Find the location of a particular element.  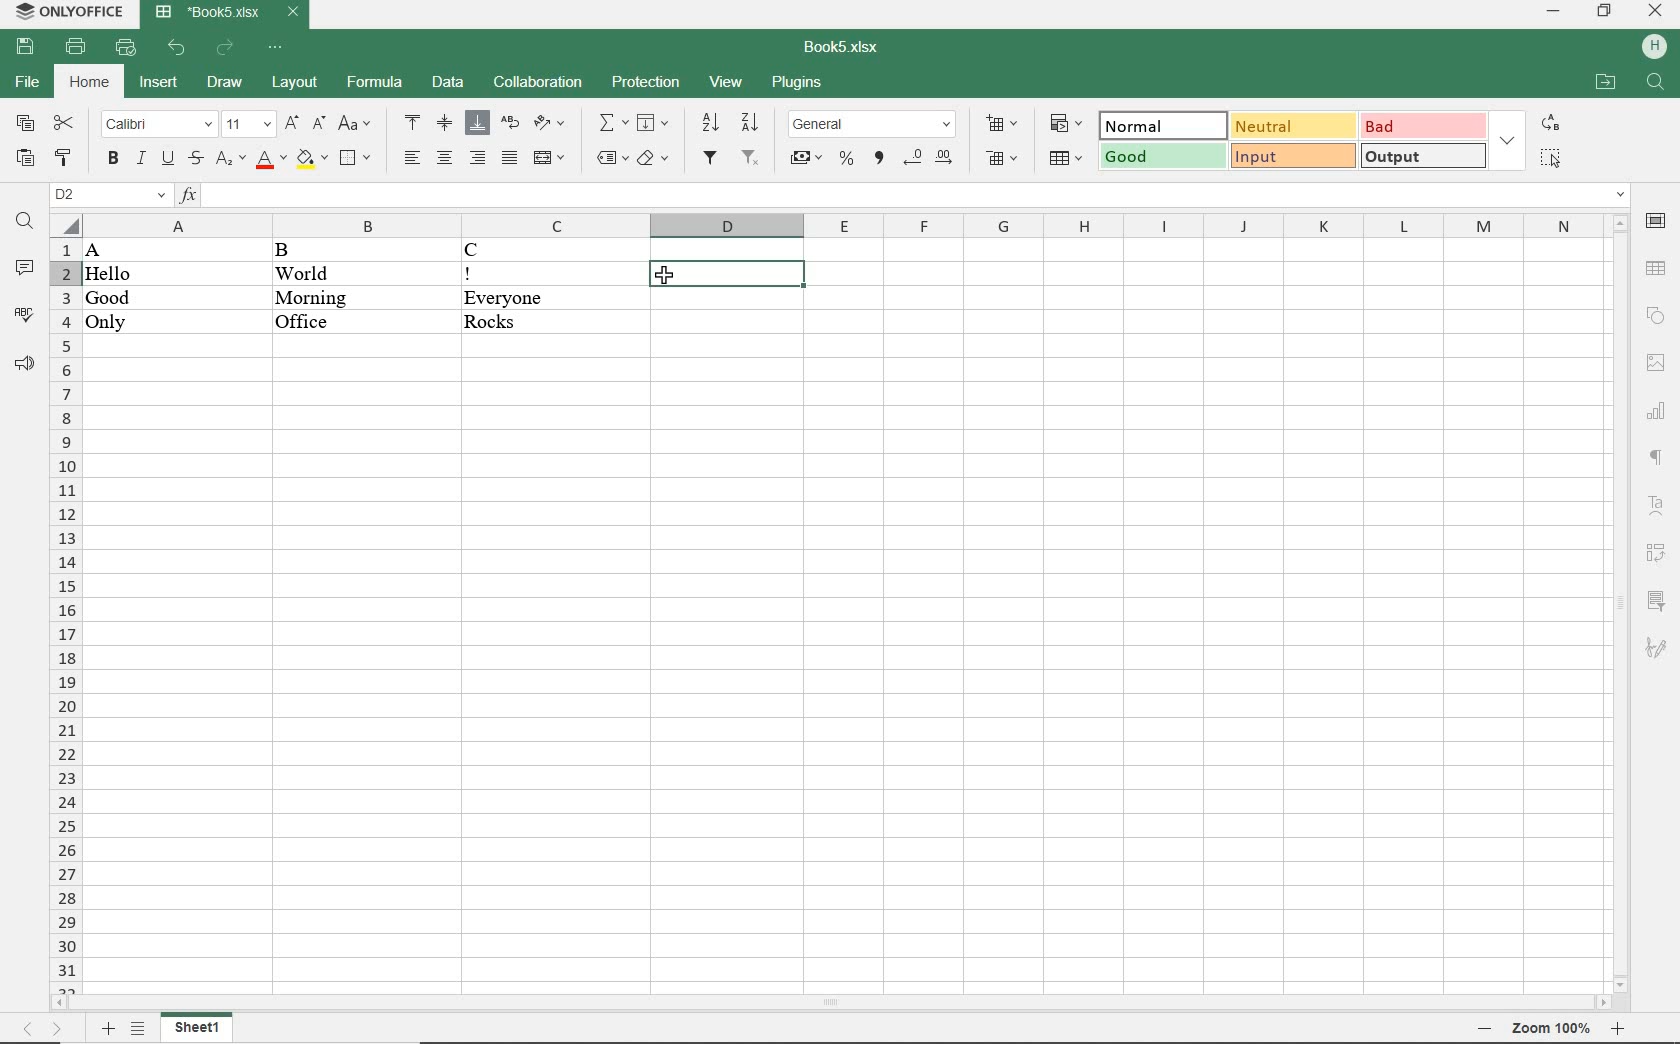

feedback & support is located at coordinates (25, 366).